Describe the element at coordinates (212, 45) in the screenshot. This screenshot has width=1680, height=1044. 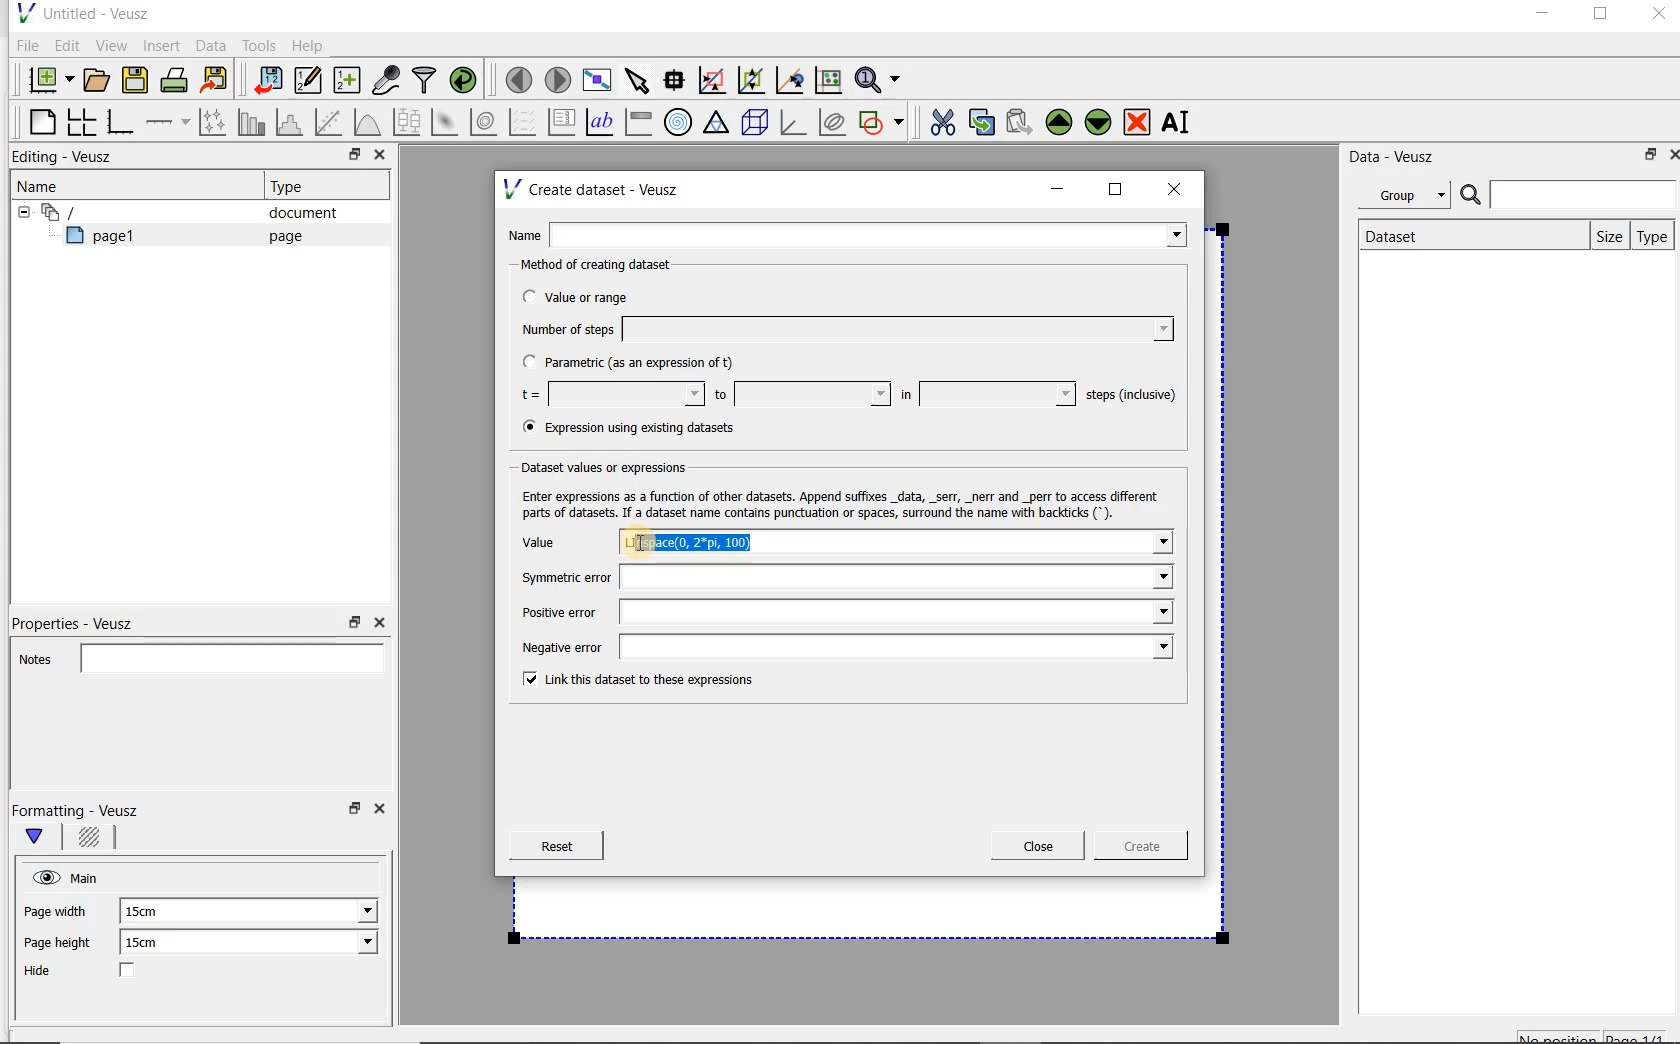
I see `Data` at that location.